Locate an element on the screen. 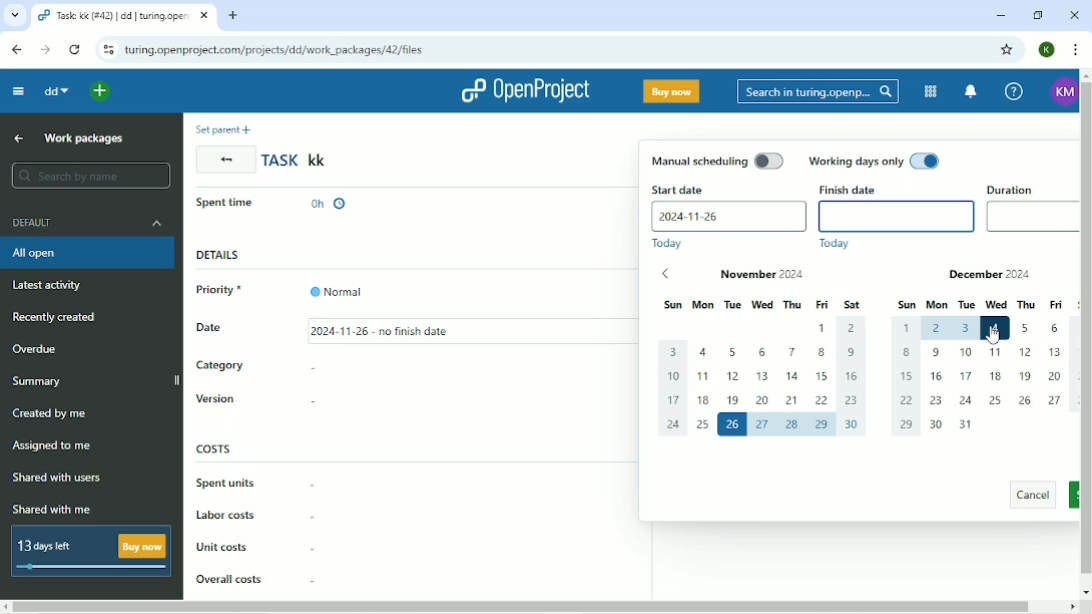 Image resolution: width=1092 pixels, height=614 pixels. KM is located at coordinates (1059, 93).